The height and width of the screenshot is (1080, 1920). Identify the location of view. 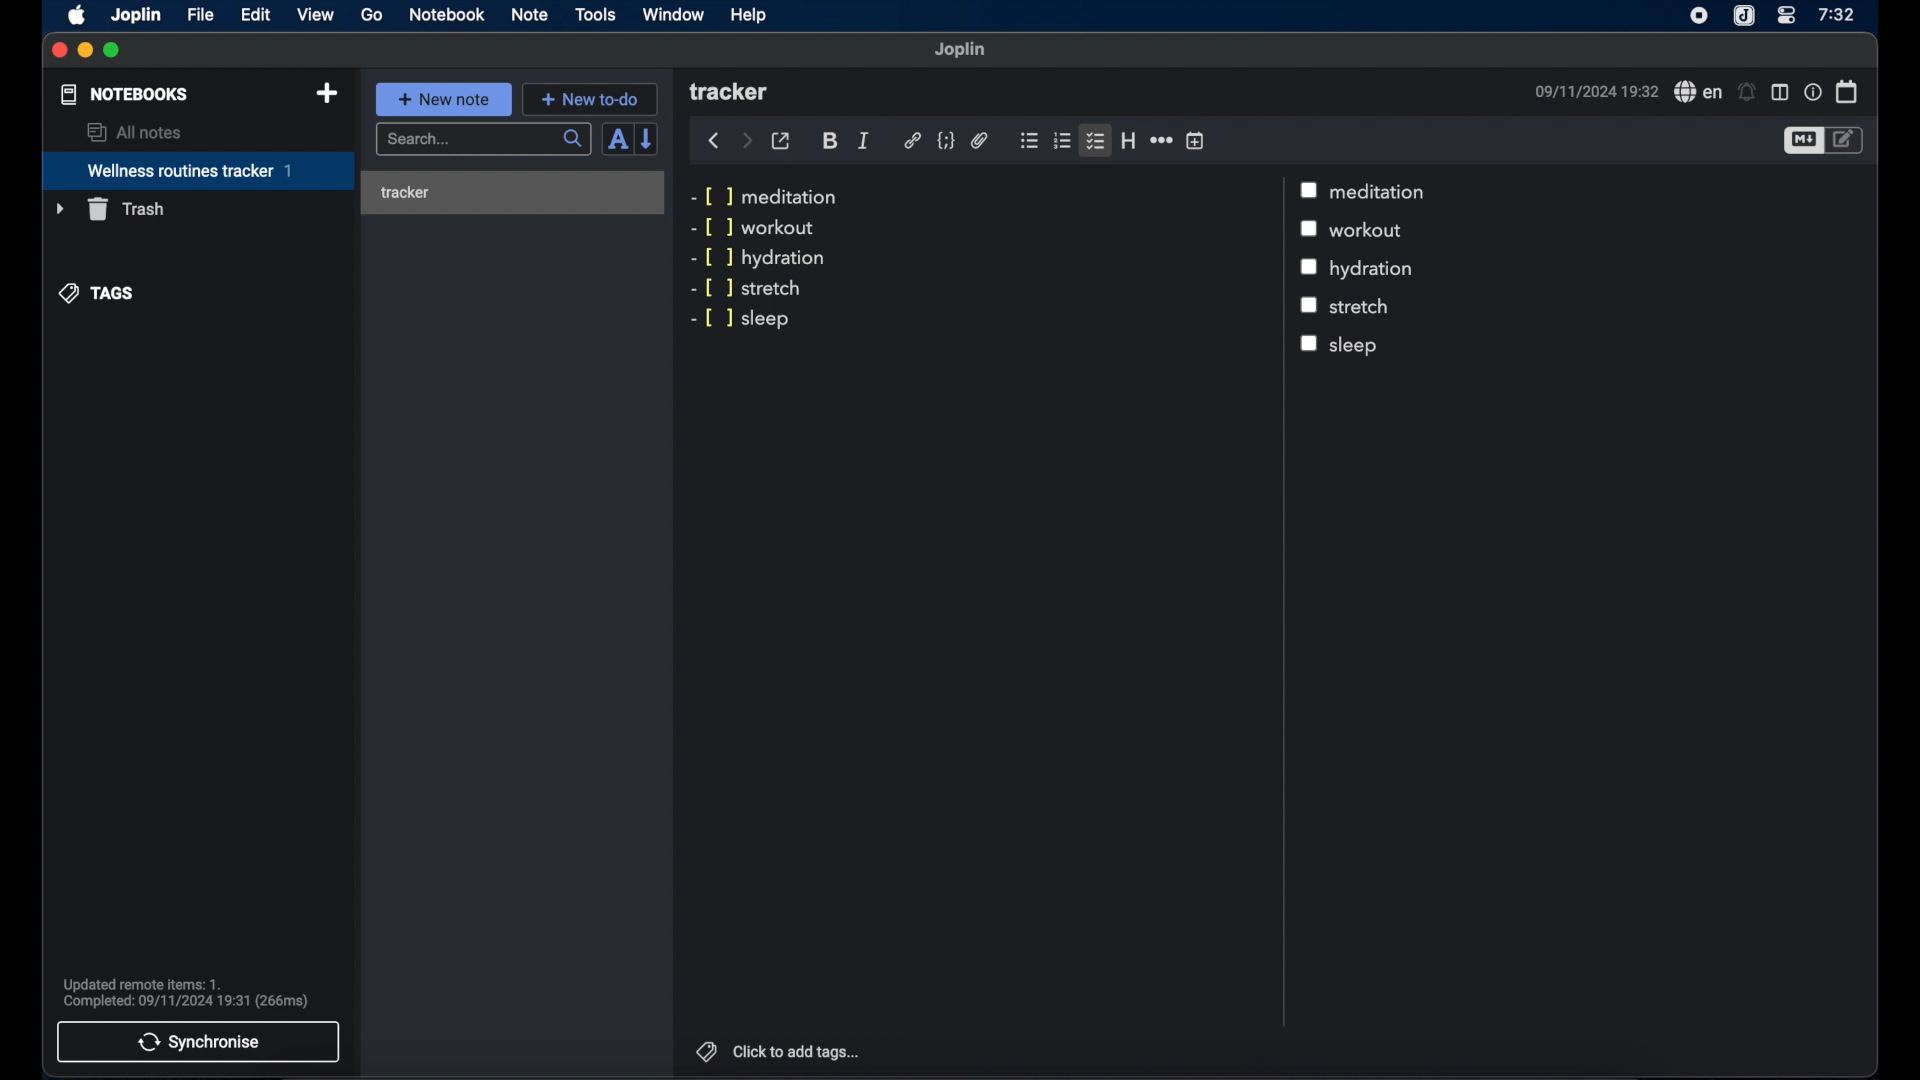
(315, 15).